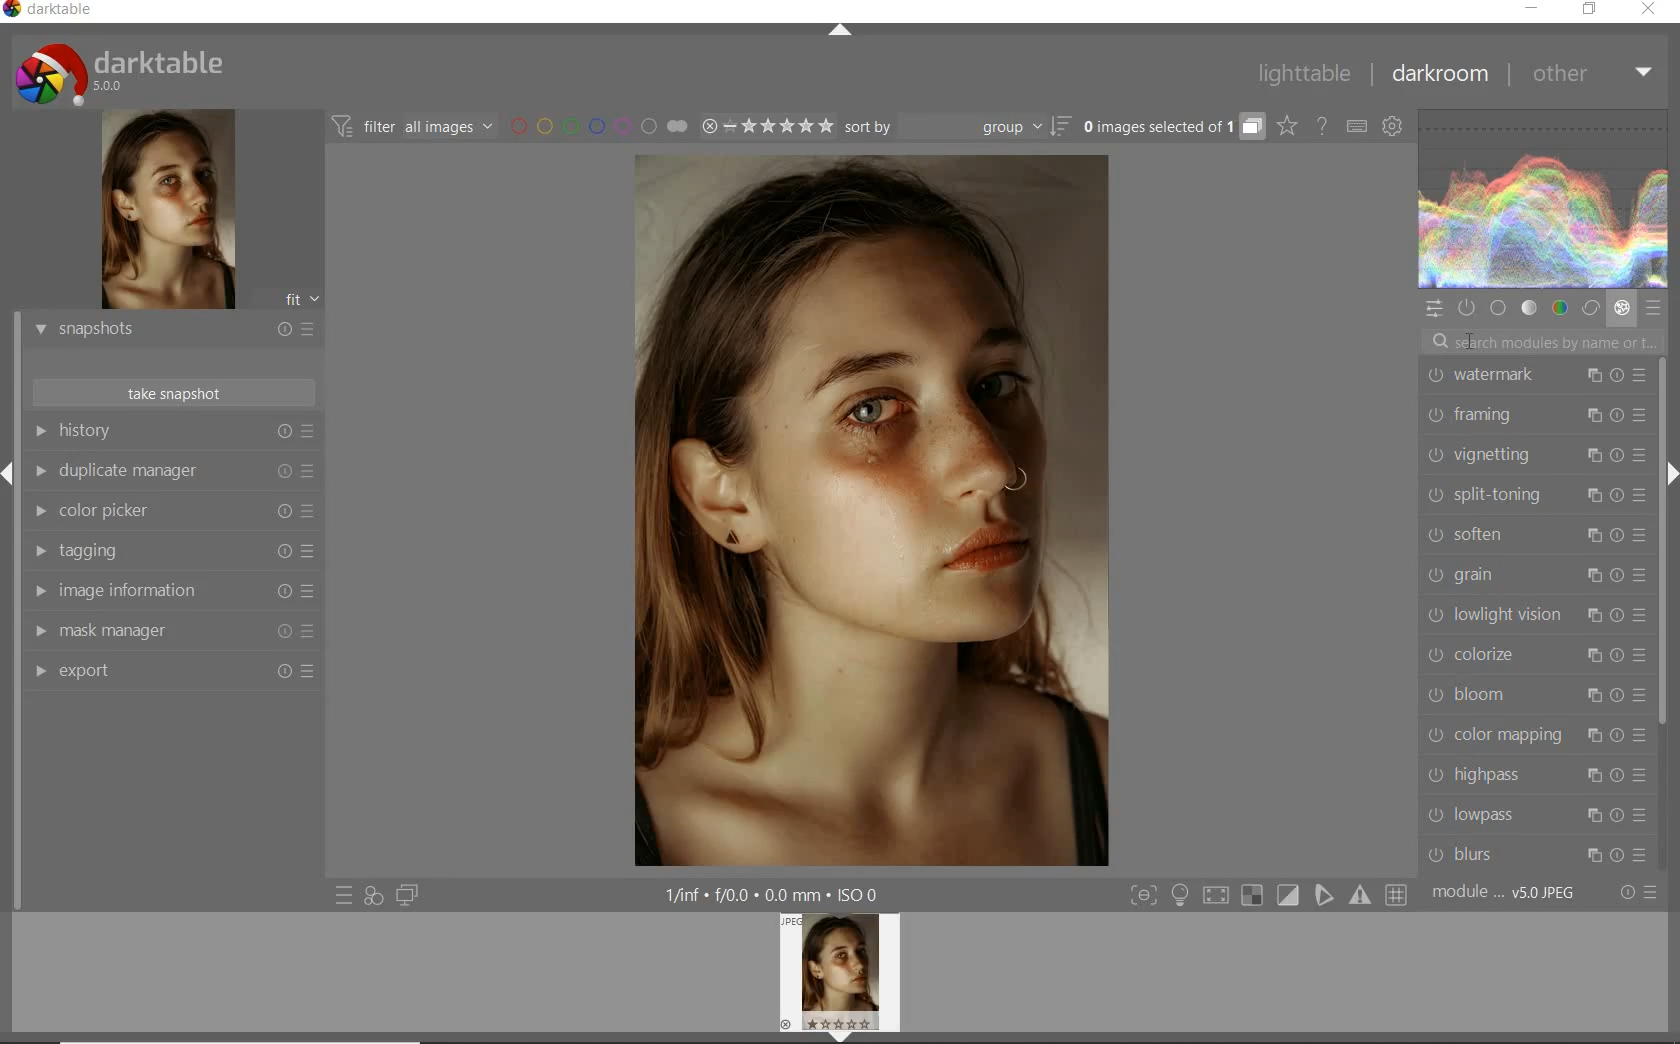  What do you see at coordinates (1533, 736) in the screenshot?
I see `color mapping` at bounding box center [1533, 736].